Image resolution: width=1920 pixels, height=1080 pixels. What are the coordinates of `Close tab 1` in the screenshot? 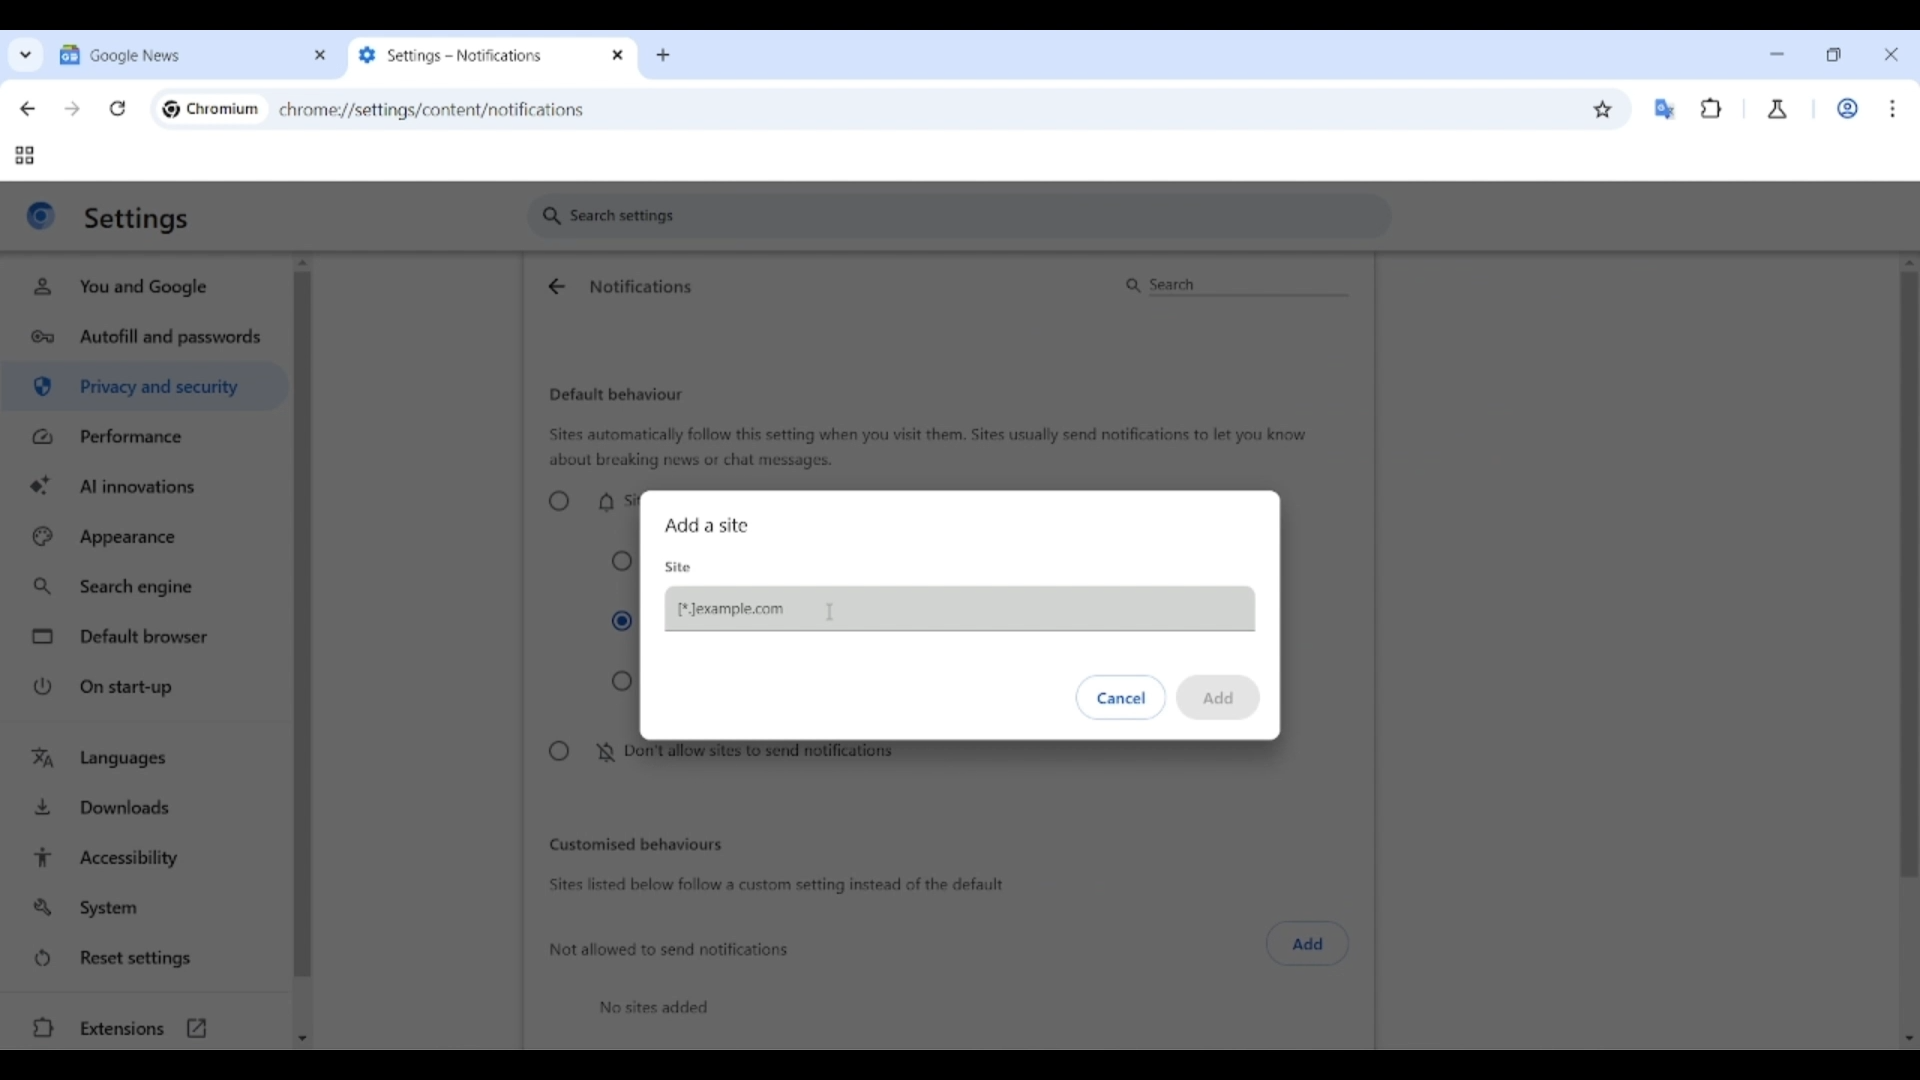 It's located at (321, 55).